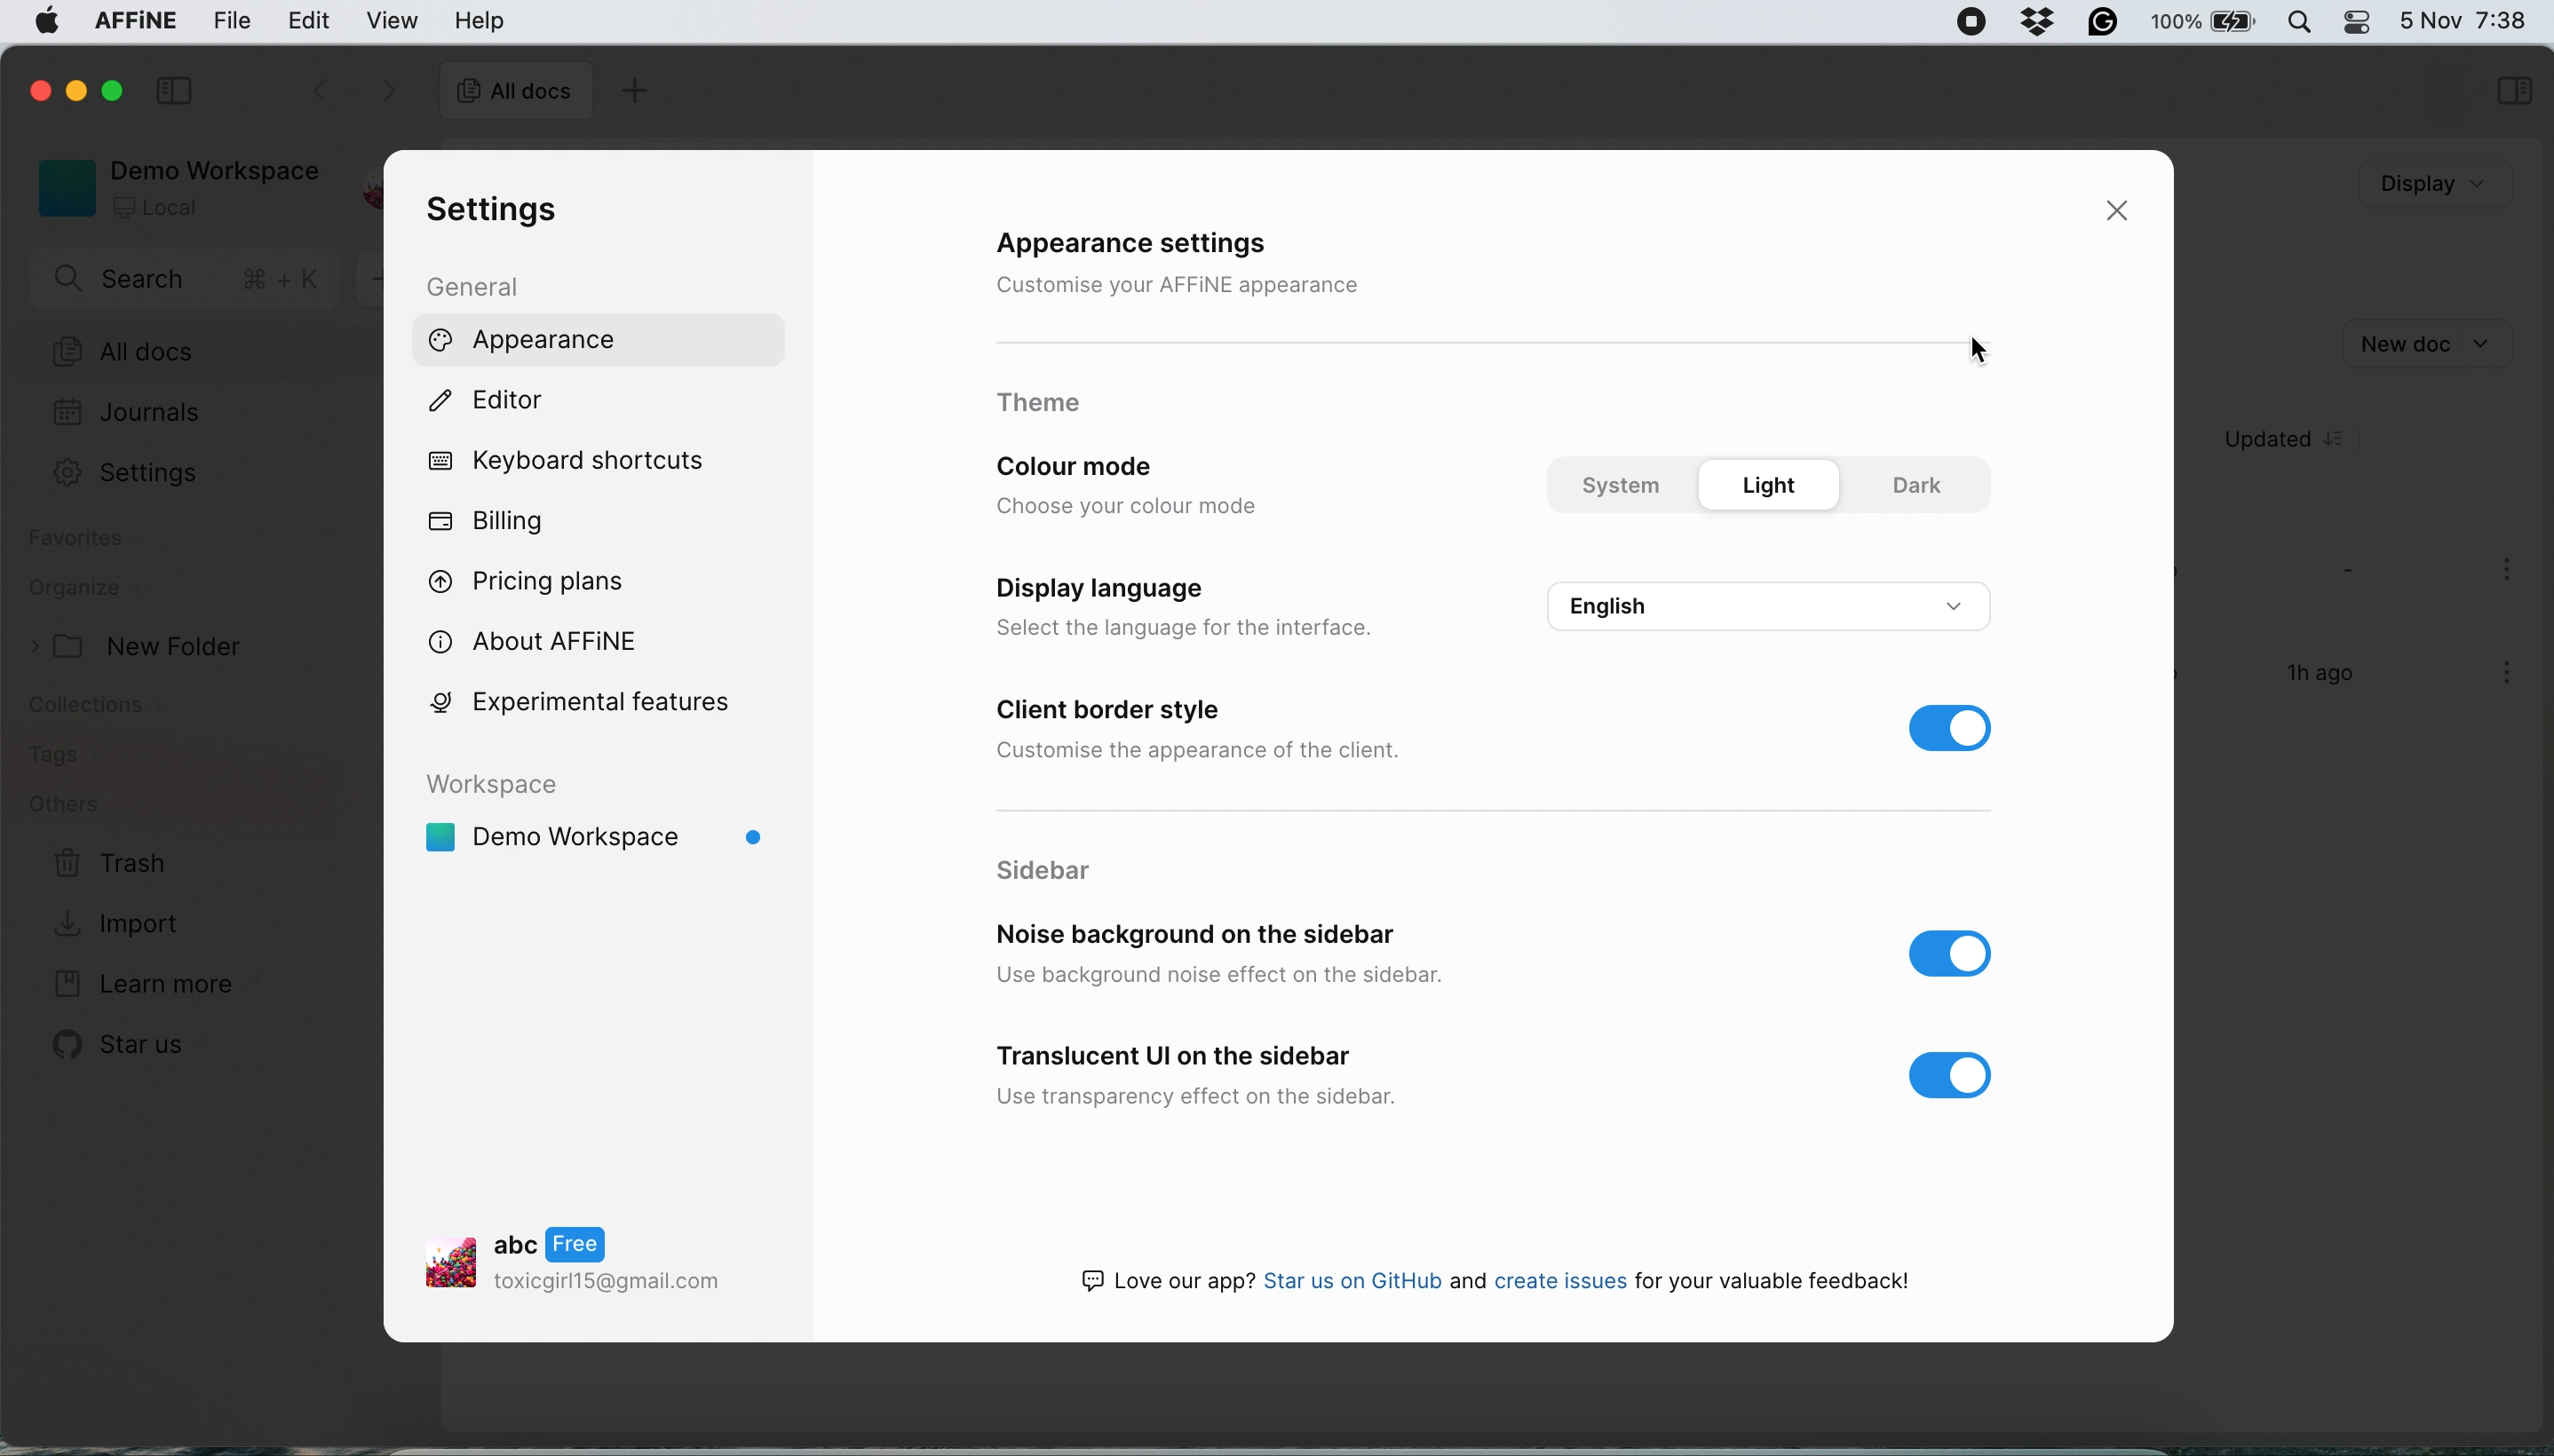 The image size is (2554, 1456). Describe the element at coordinates (123, 1050) in the screenshot. I see `star us` at that location.